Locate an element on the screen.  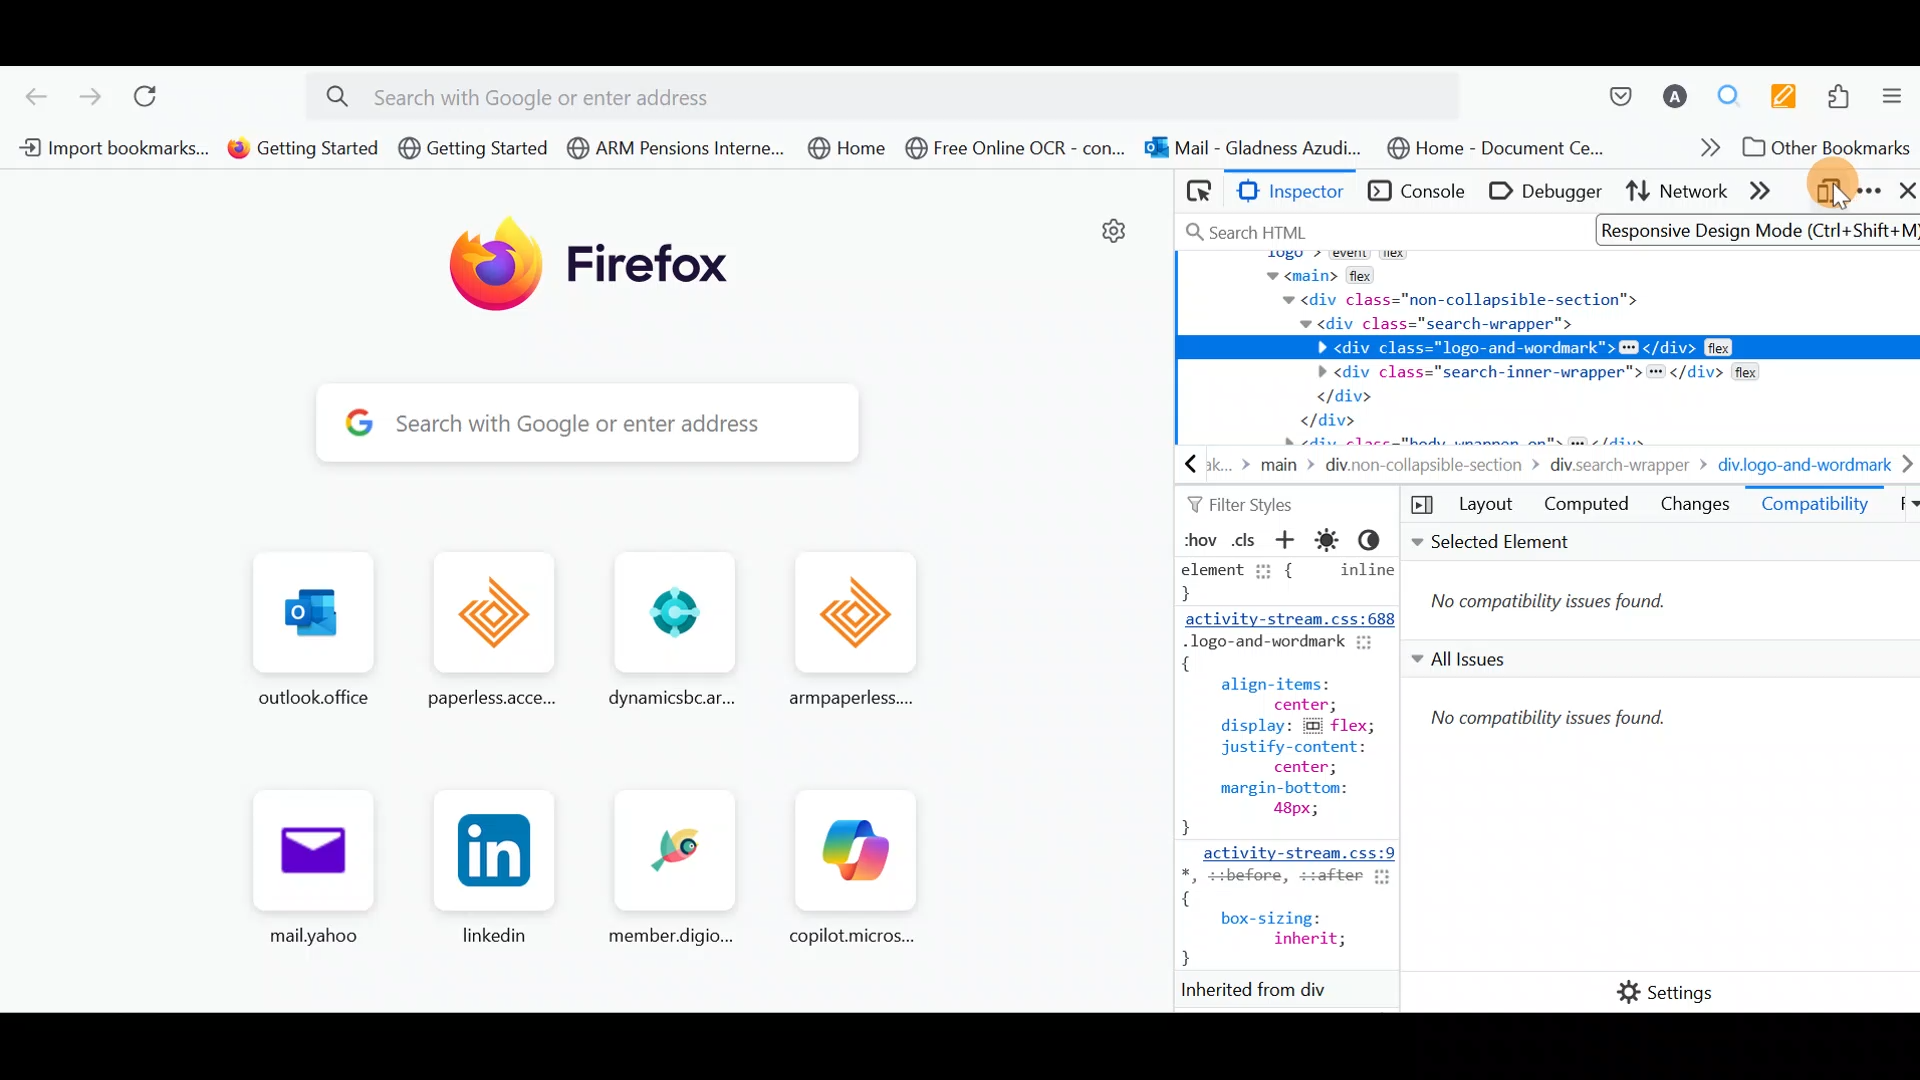
 is located at coordinates (1547, 466).